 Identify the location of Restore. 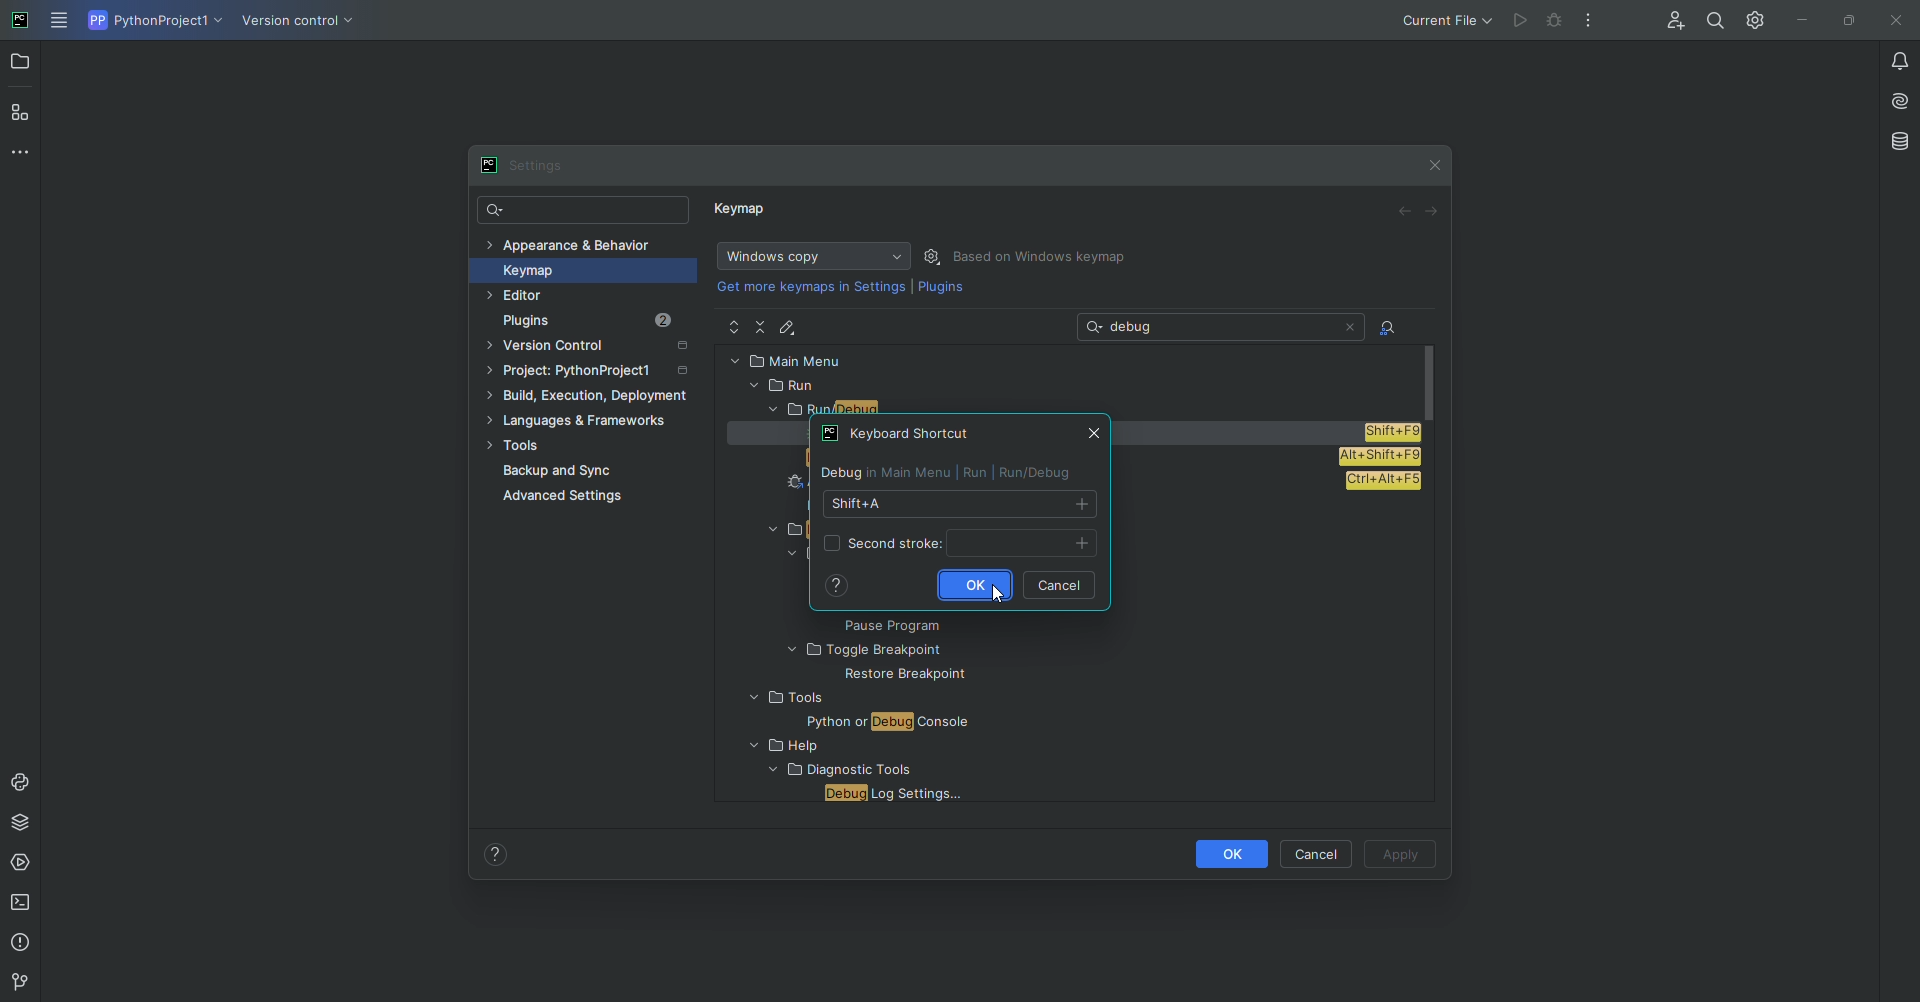
(1844, 19).